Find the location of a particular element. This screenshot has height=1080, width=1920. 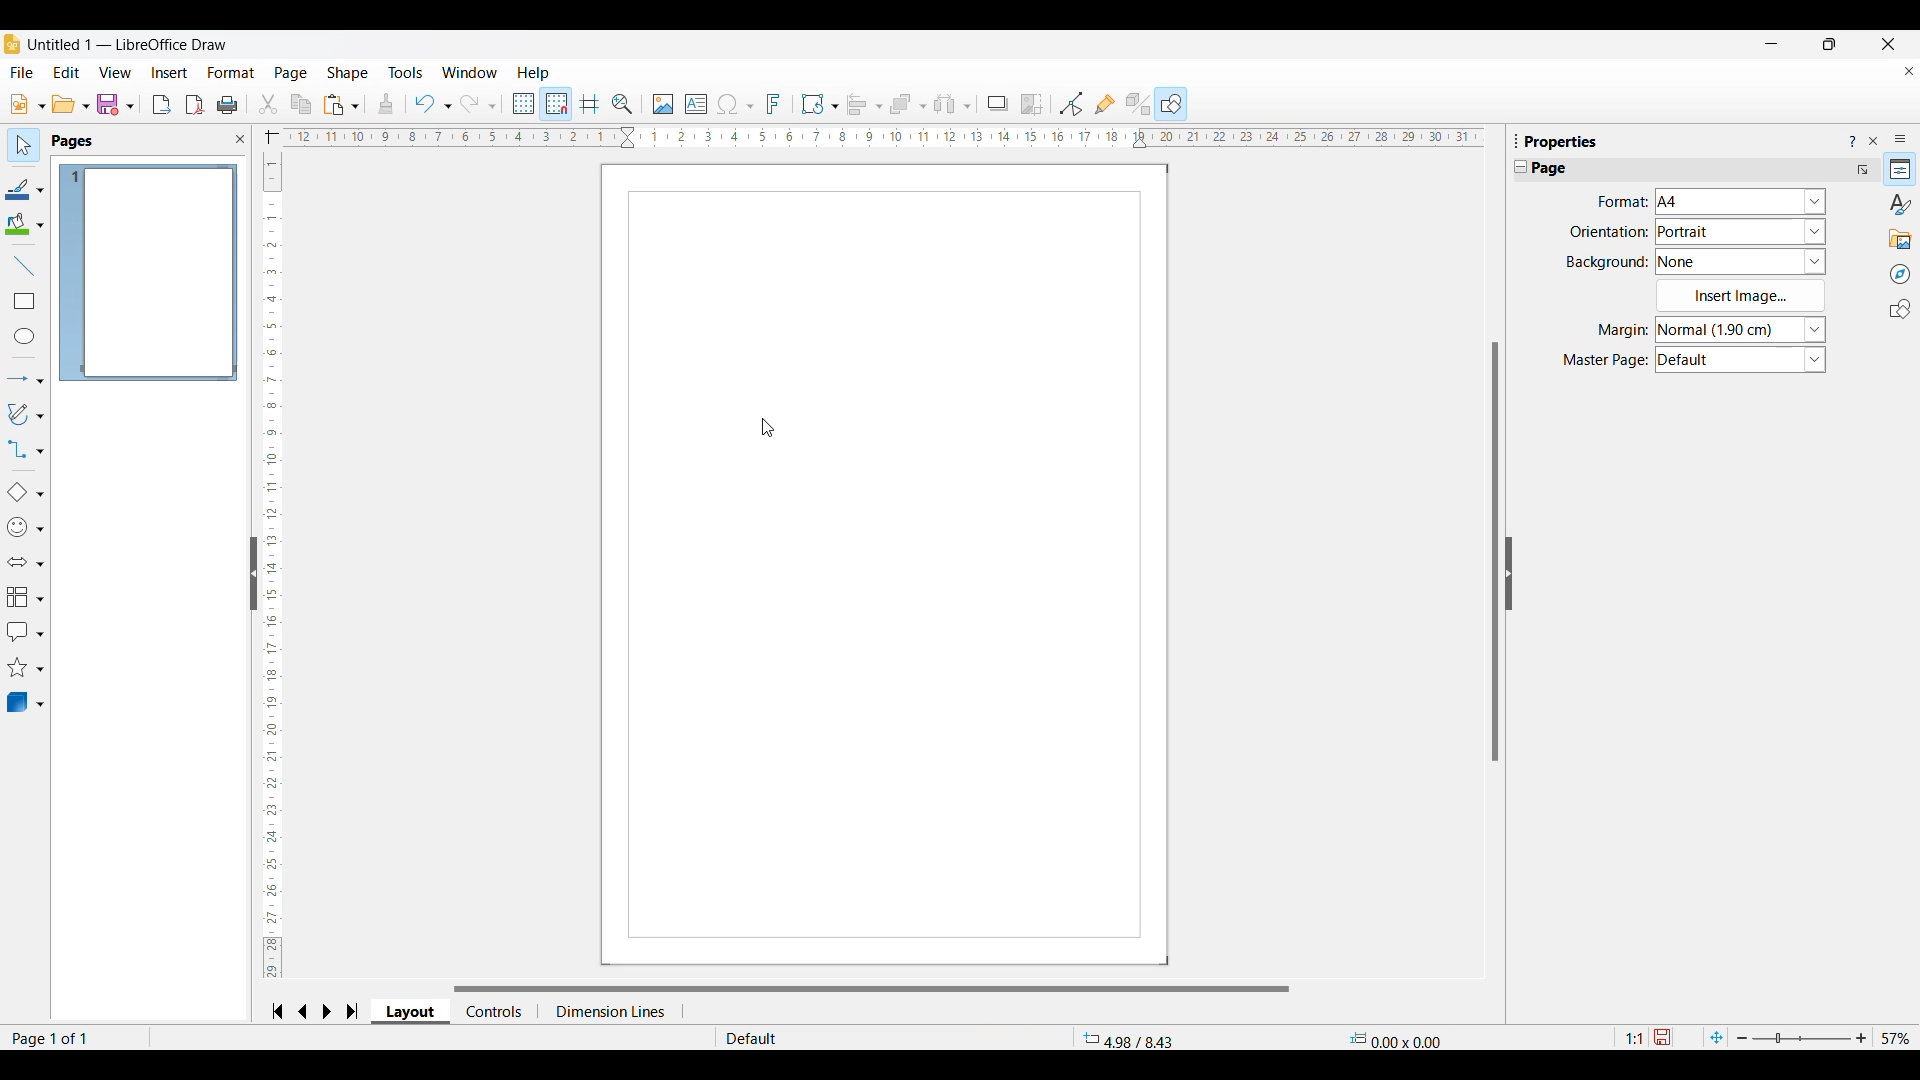

Shape menu is located at coordinates (347, 73).